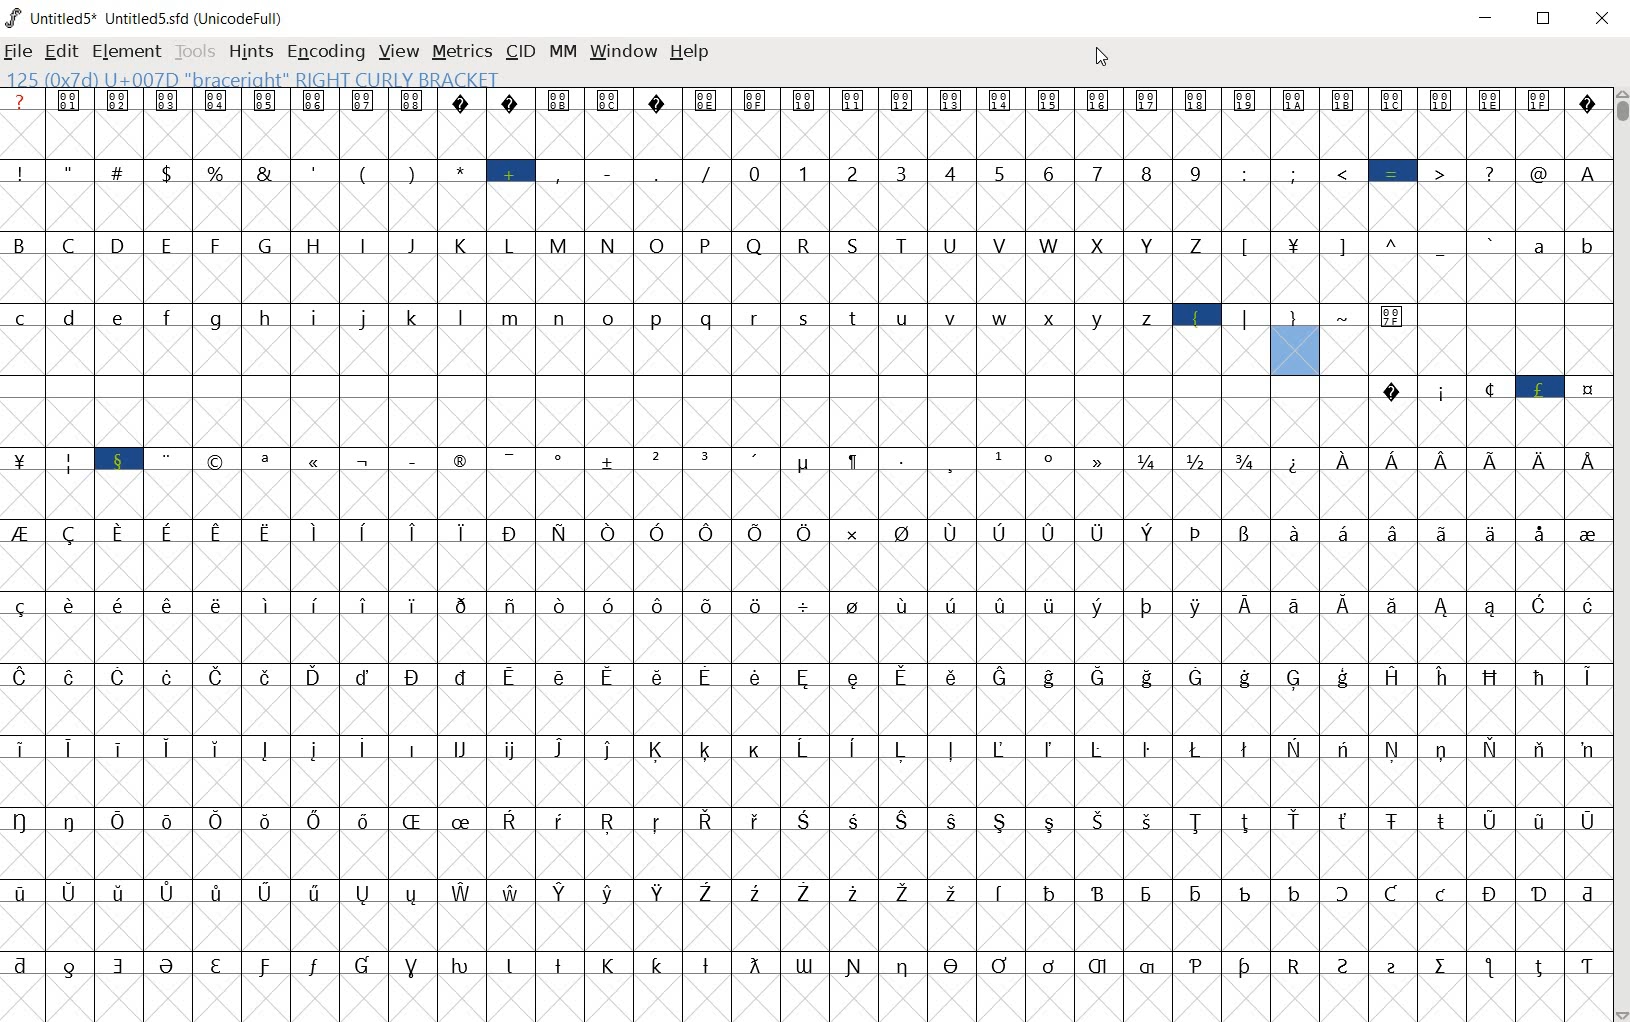 The image size is (1630, 1022). I want to click on ENCODING, so click(325, 52).